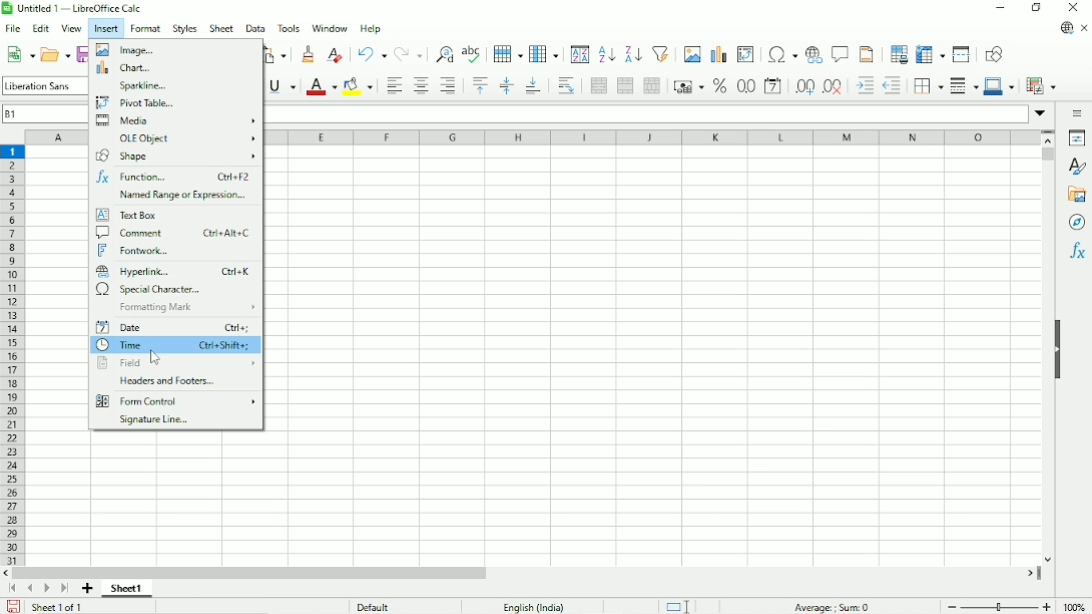  Describe the element at coordinates (1085, 28) in the screenshot. I see `Close document` at that location.